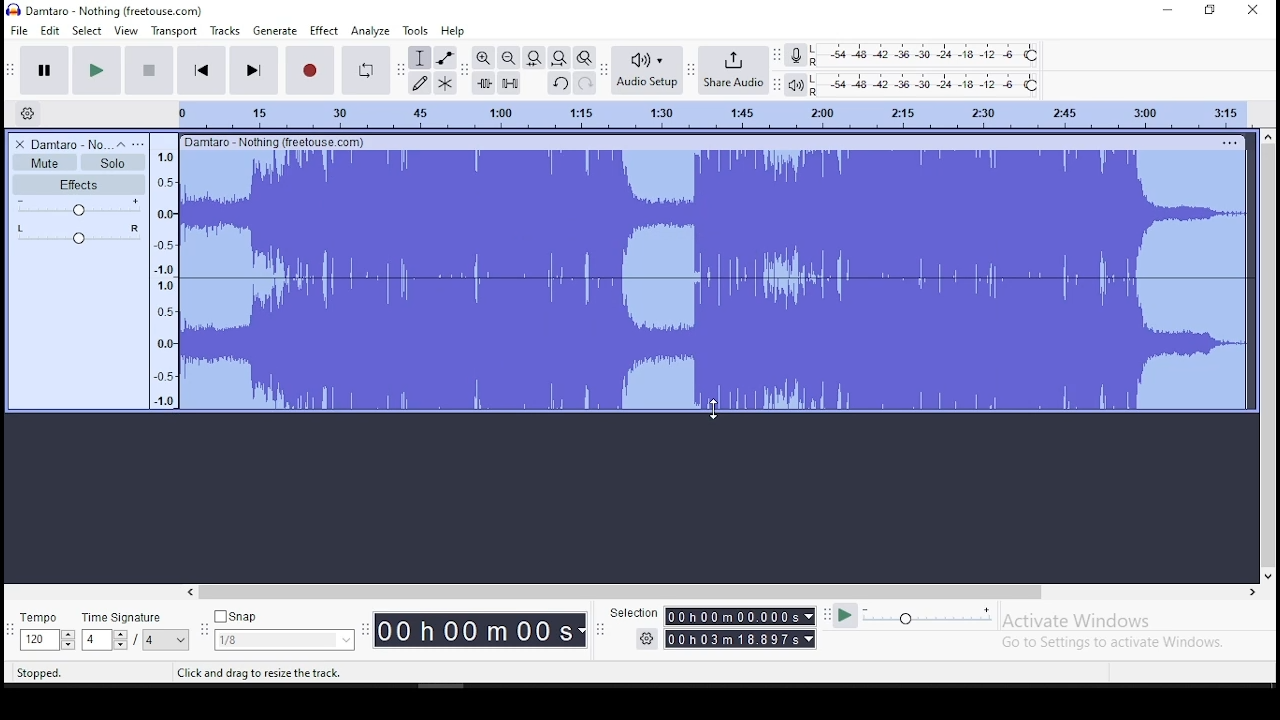 The image size is (1280, 720). What do you see at coordinates (796, 85) in the screenshot?
I see `playback meter` at bounding box center [796, 85].